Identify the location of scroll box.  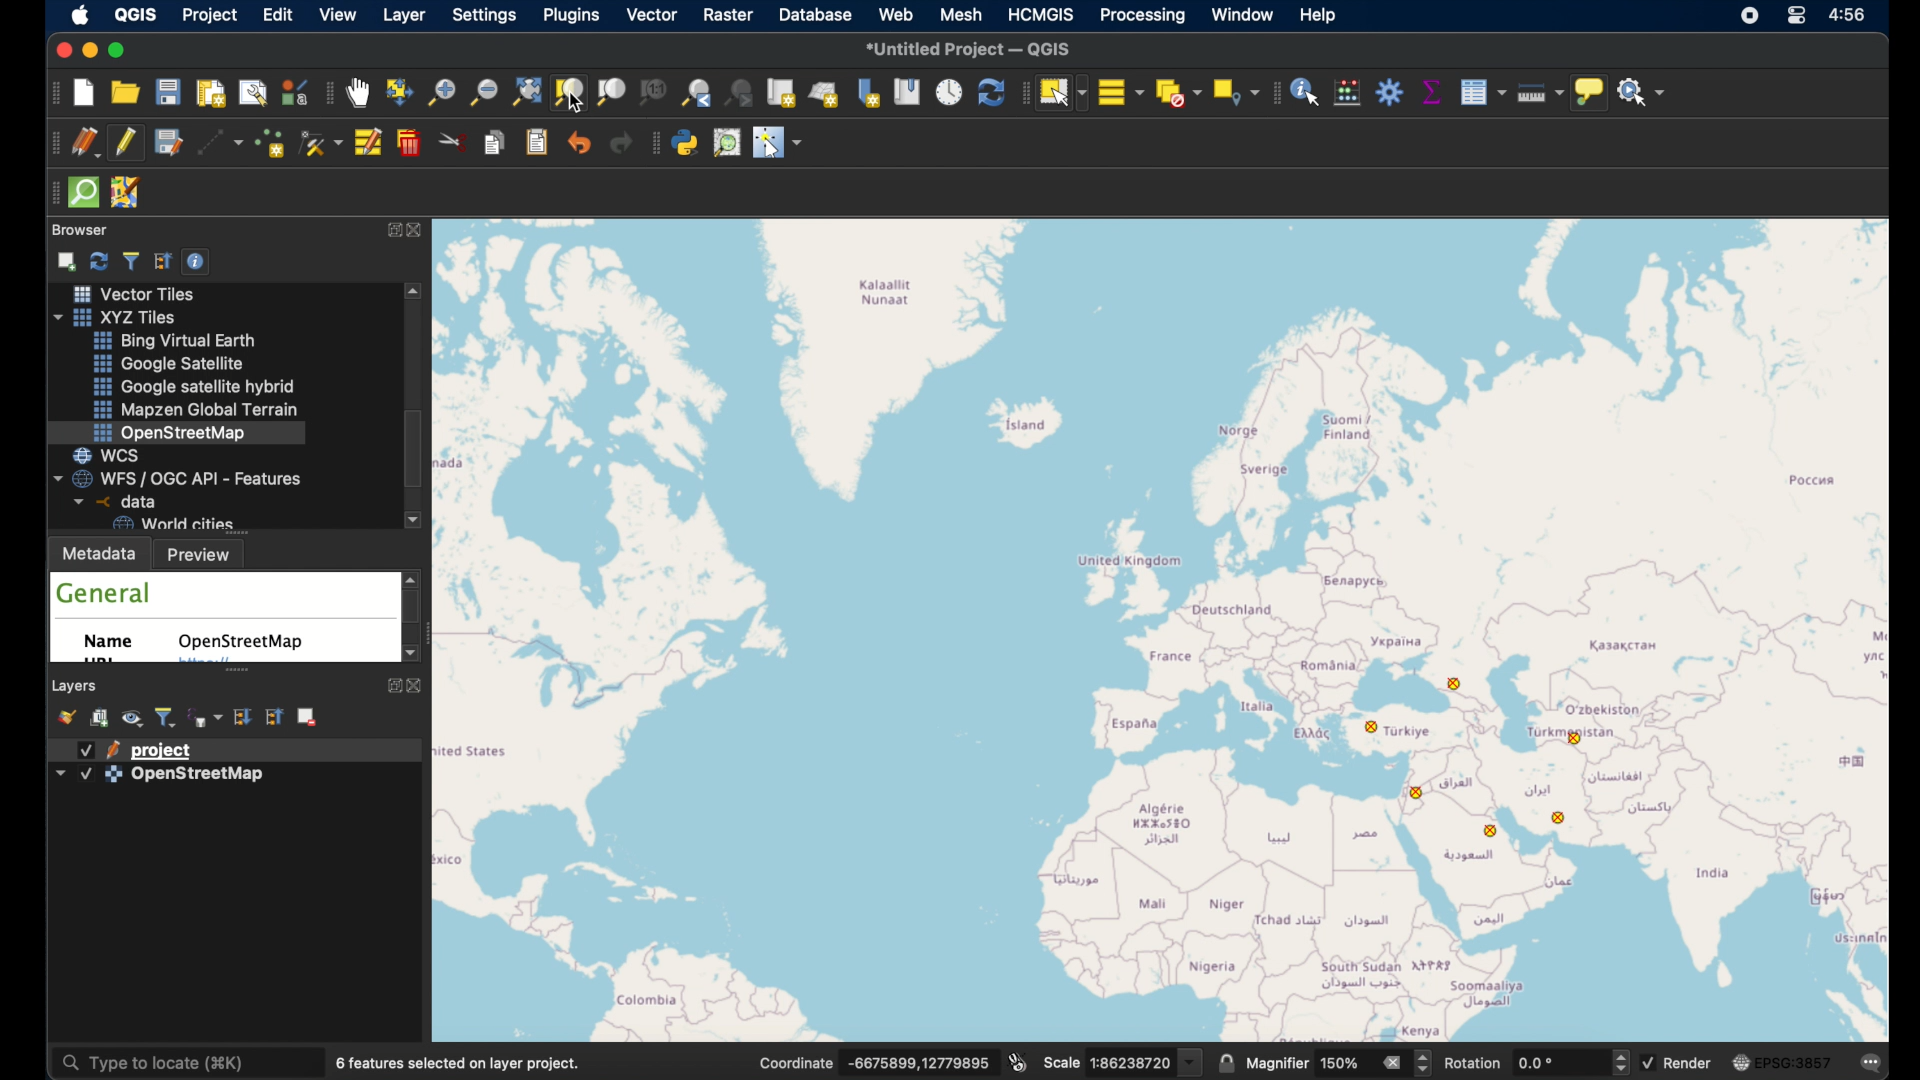
(418, 450).